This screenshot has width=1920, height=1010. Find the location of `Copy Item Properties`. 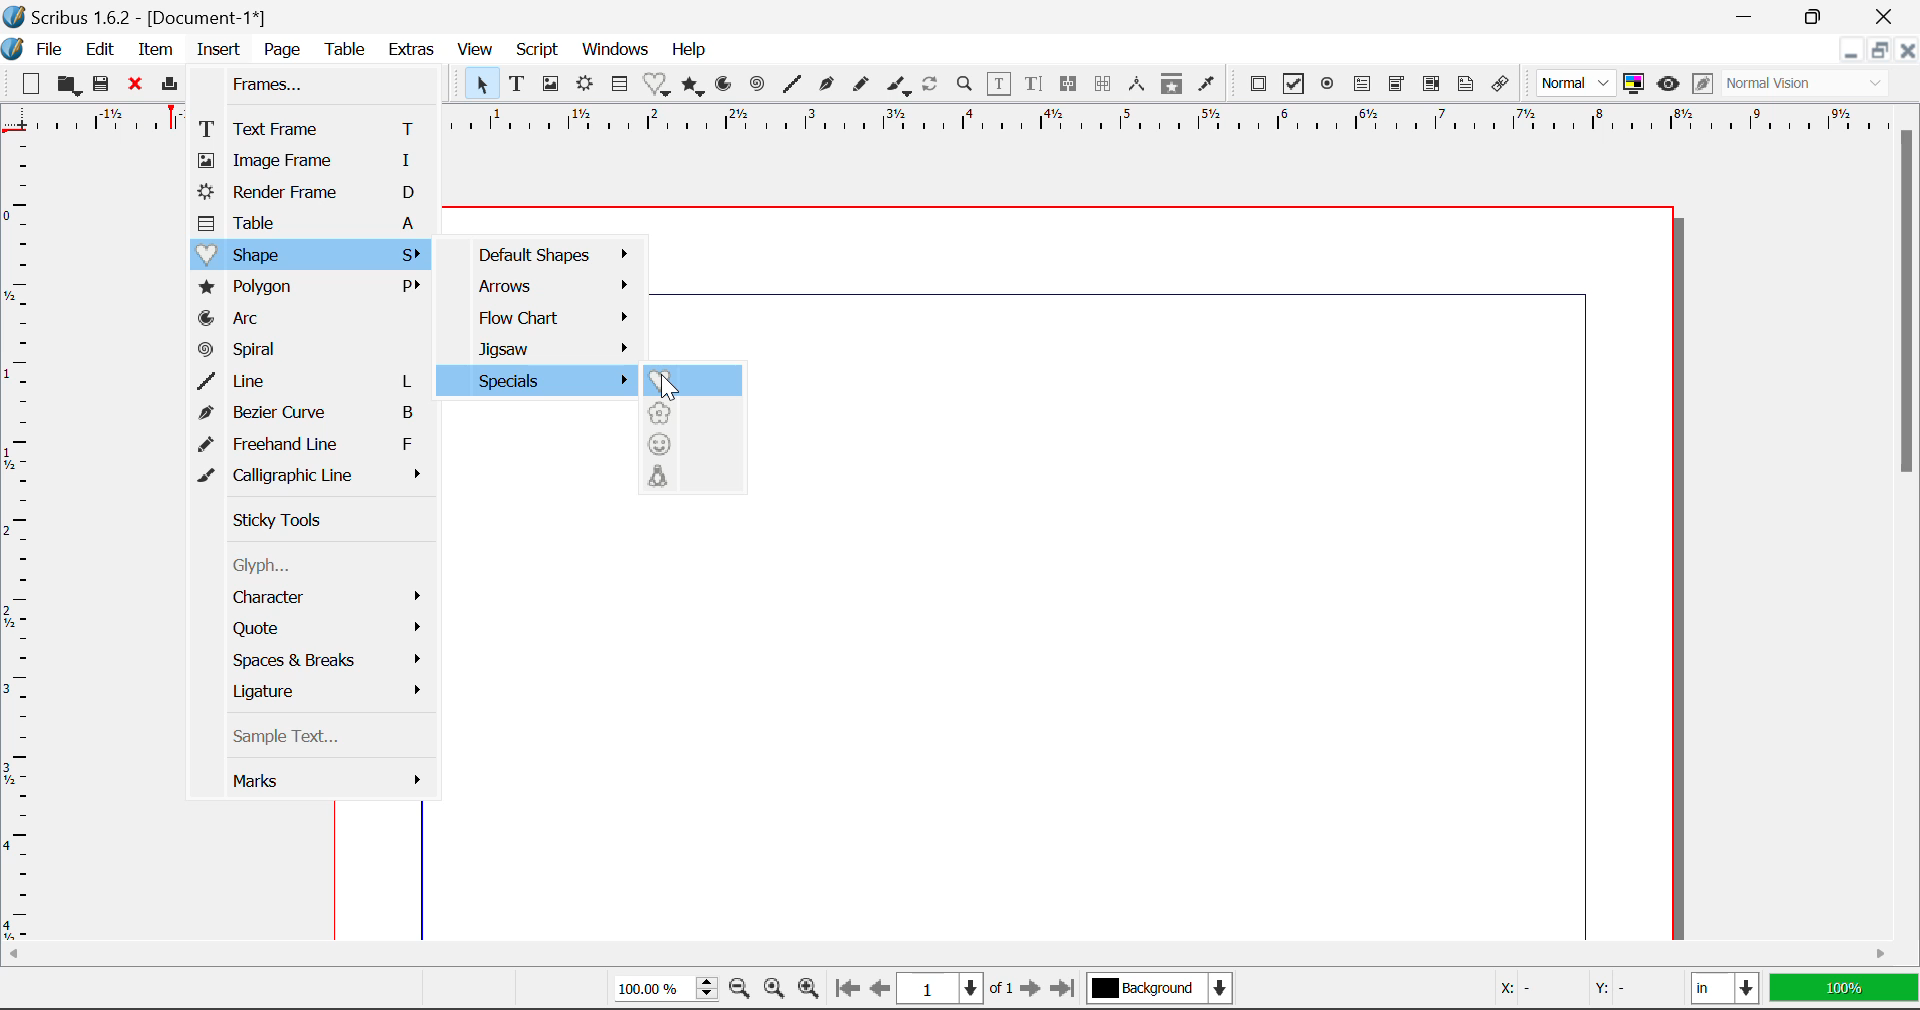

Copy Item Properties is located at coordinates (1176, 86).